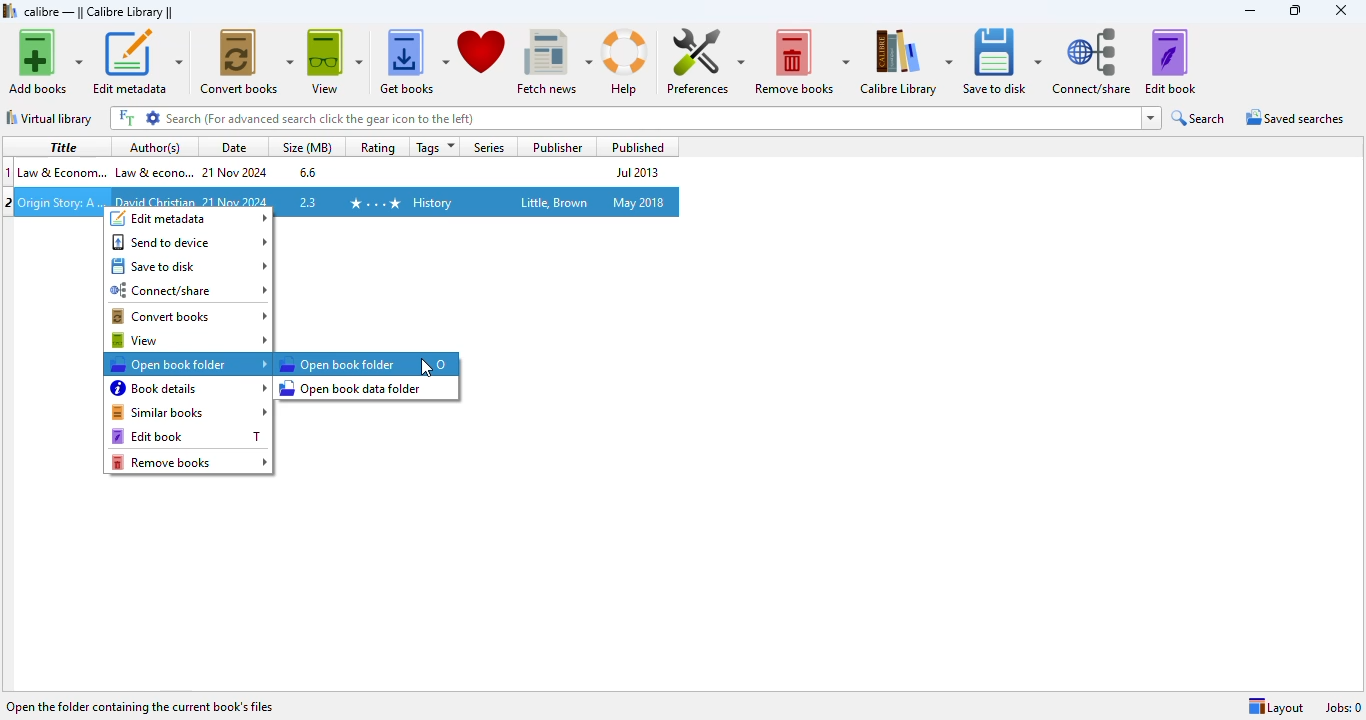  Describe the element at coordinates (189, 340) in the screenshot. I see `view` at that location.